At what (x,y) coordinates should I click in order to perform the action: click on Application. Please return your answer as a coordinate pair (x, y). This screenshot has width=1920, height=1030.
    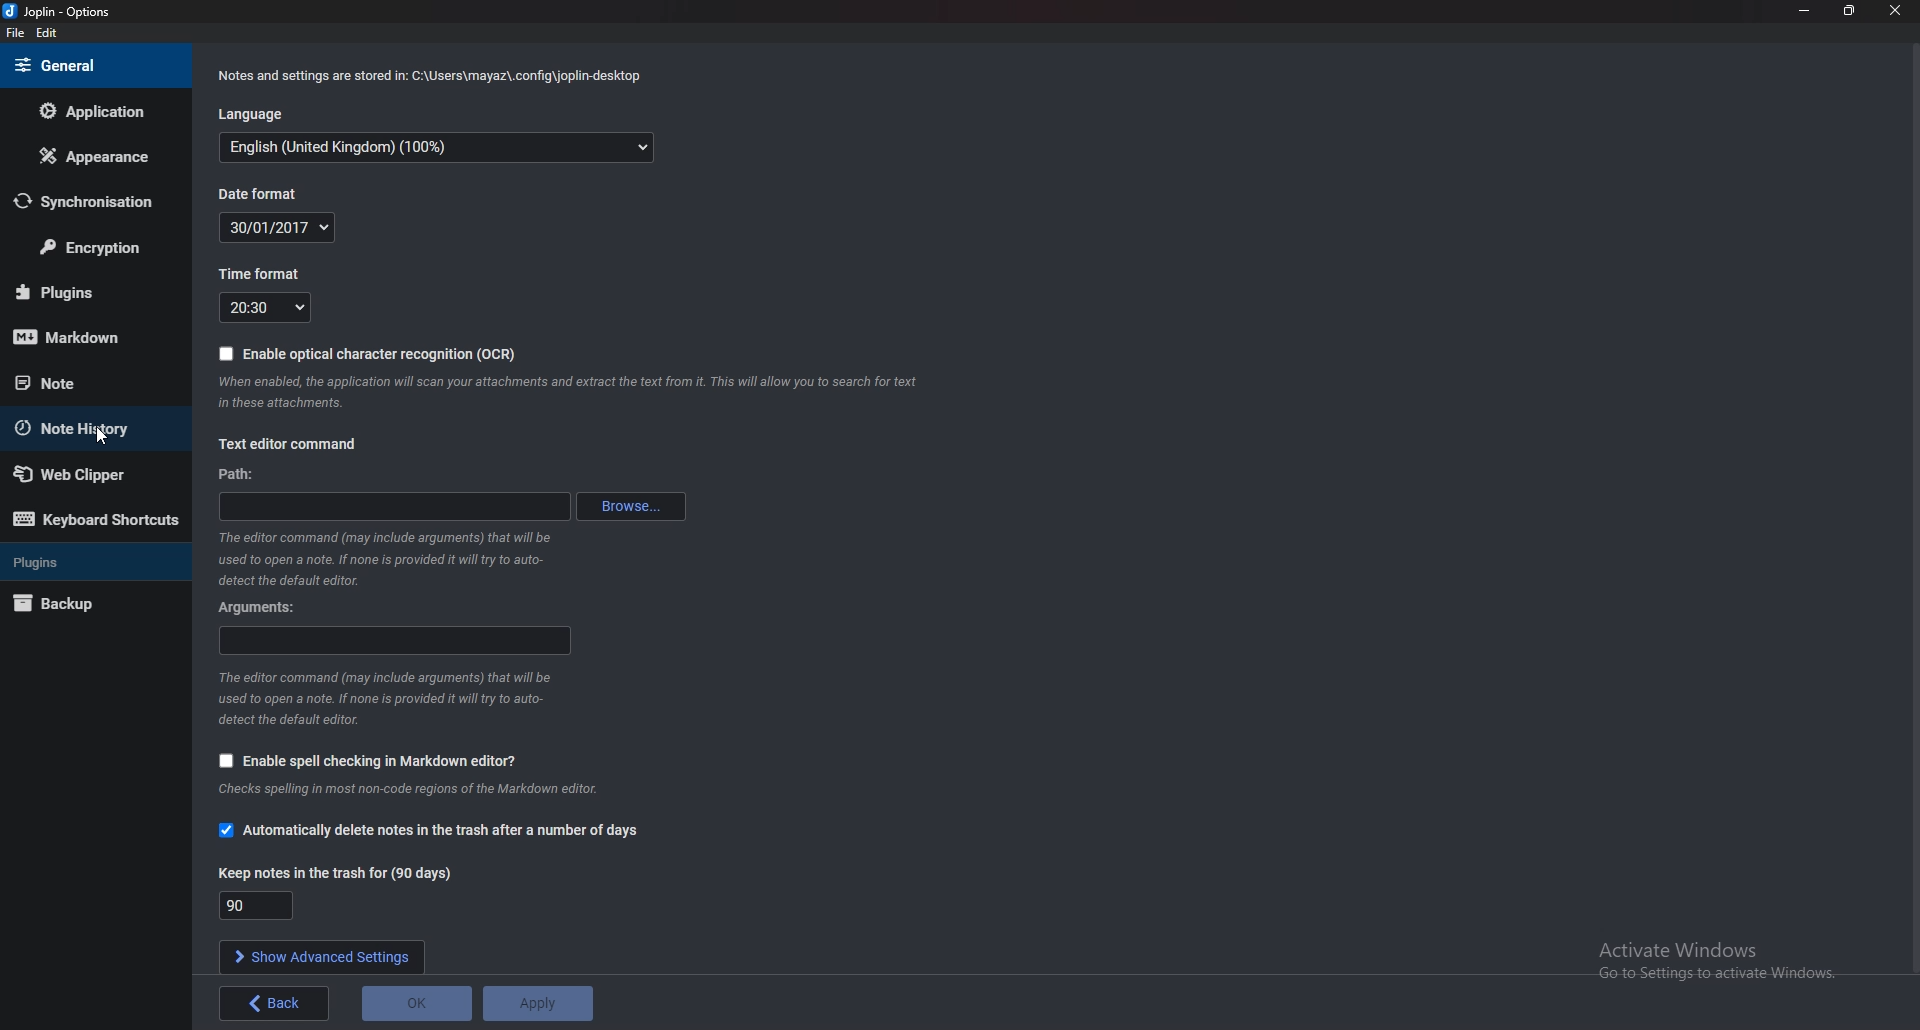
    Looking at the image, I should click on (96, 109).